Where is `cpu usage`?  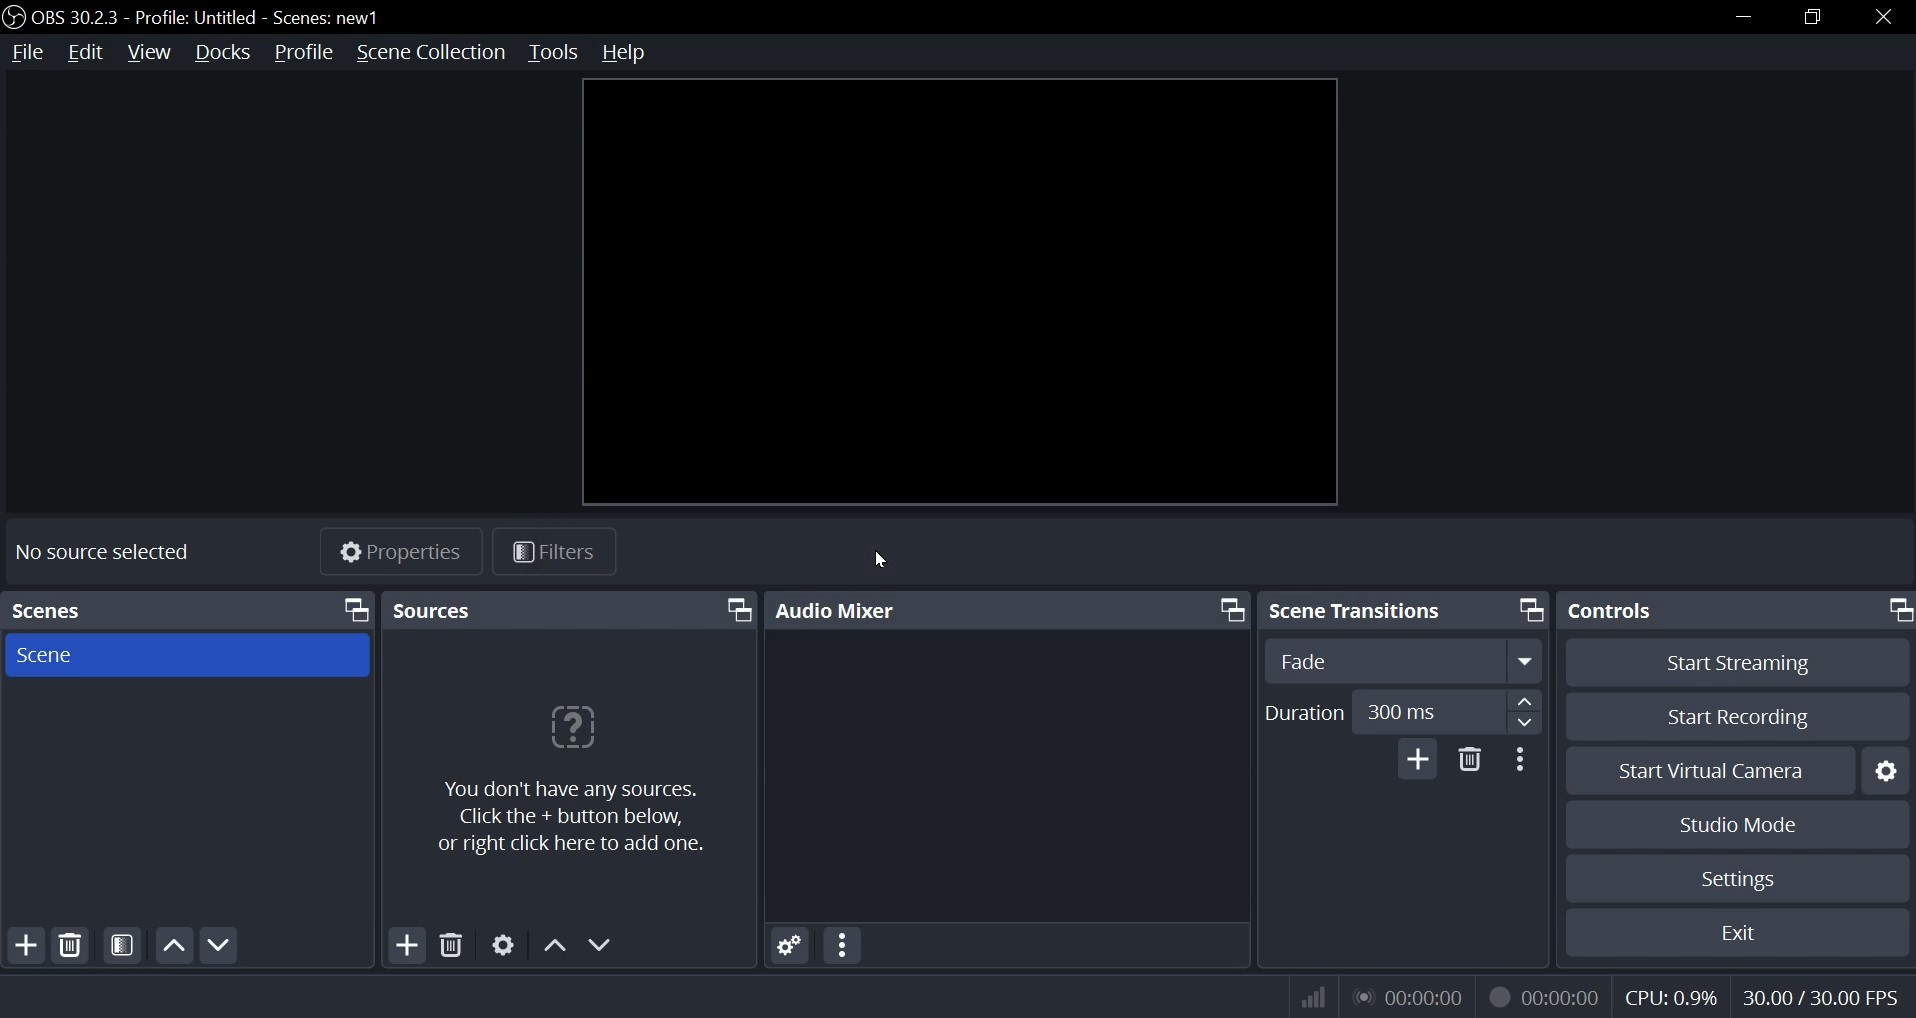
cpu usage is located at coordinates (1672, 997).